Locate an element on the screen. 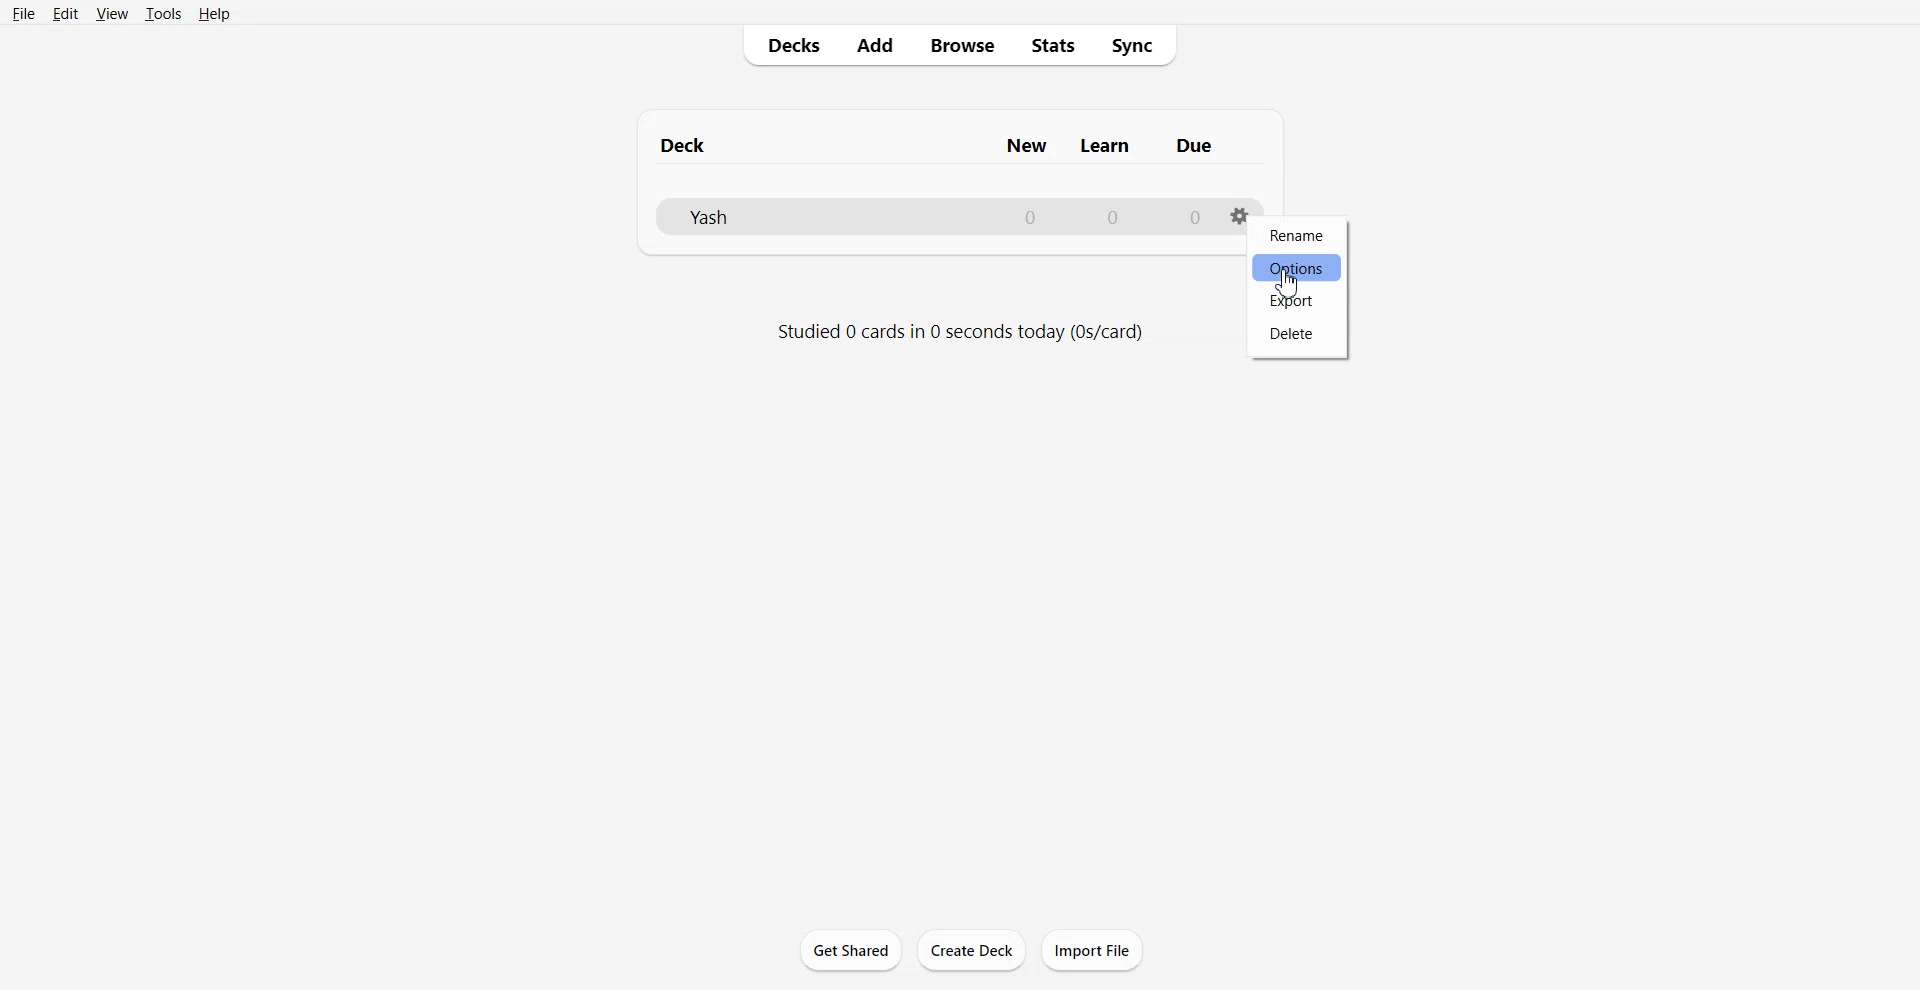  Stats is located at coordinates (1051, 45).